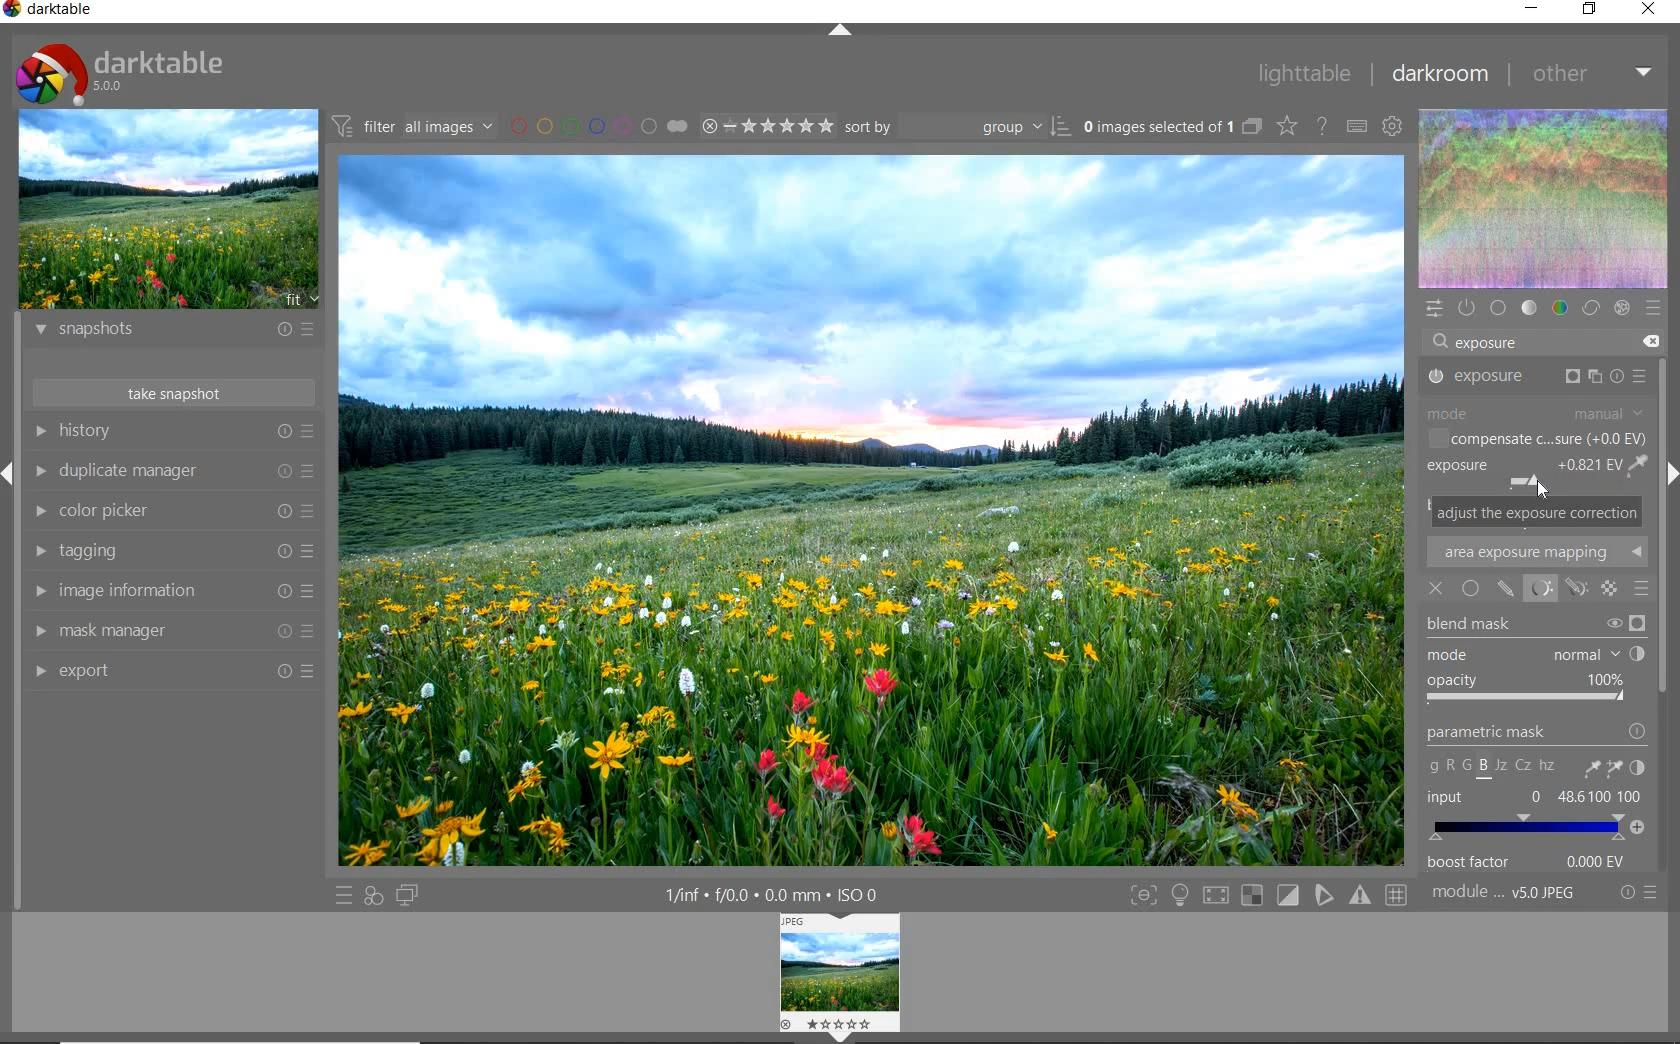 The image size is (1680, 1044). Describe the element at coordinates (1545, 553) in the screenshot. I see `AREA EXPOSURE MAPPING` at that location.